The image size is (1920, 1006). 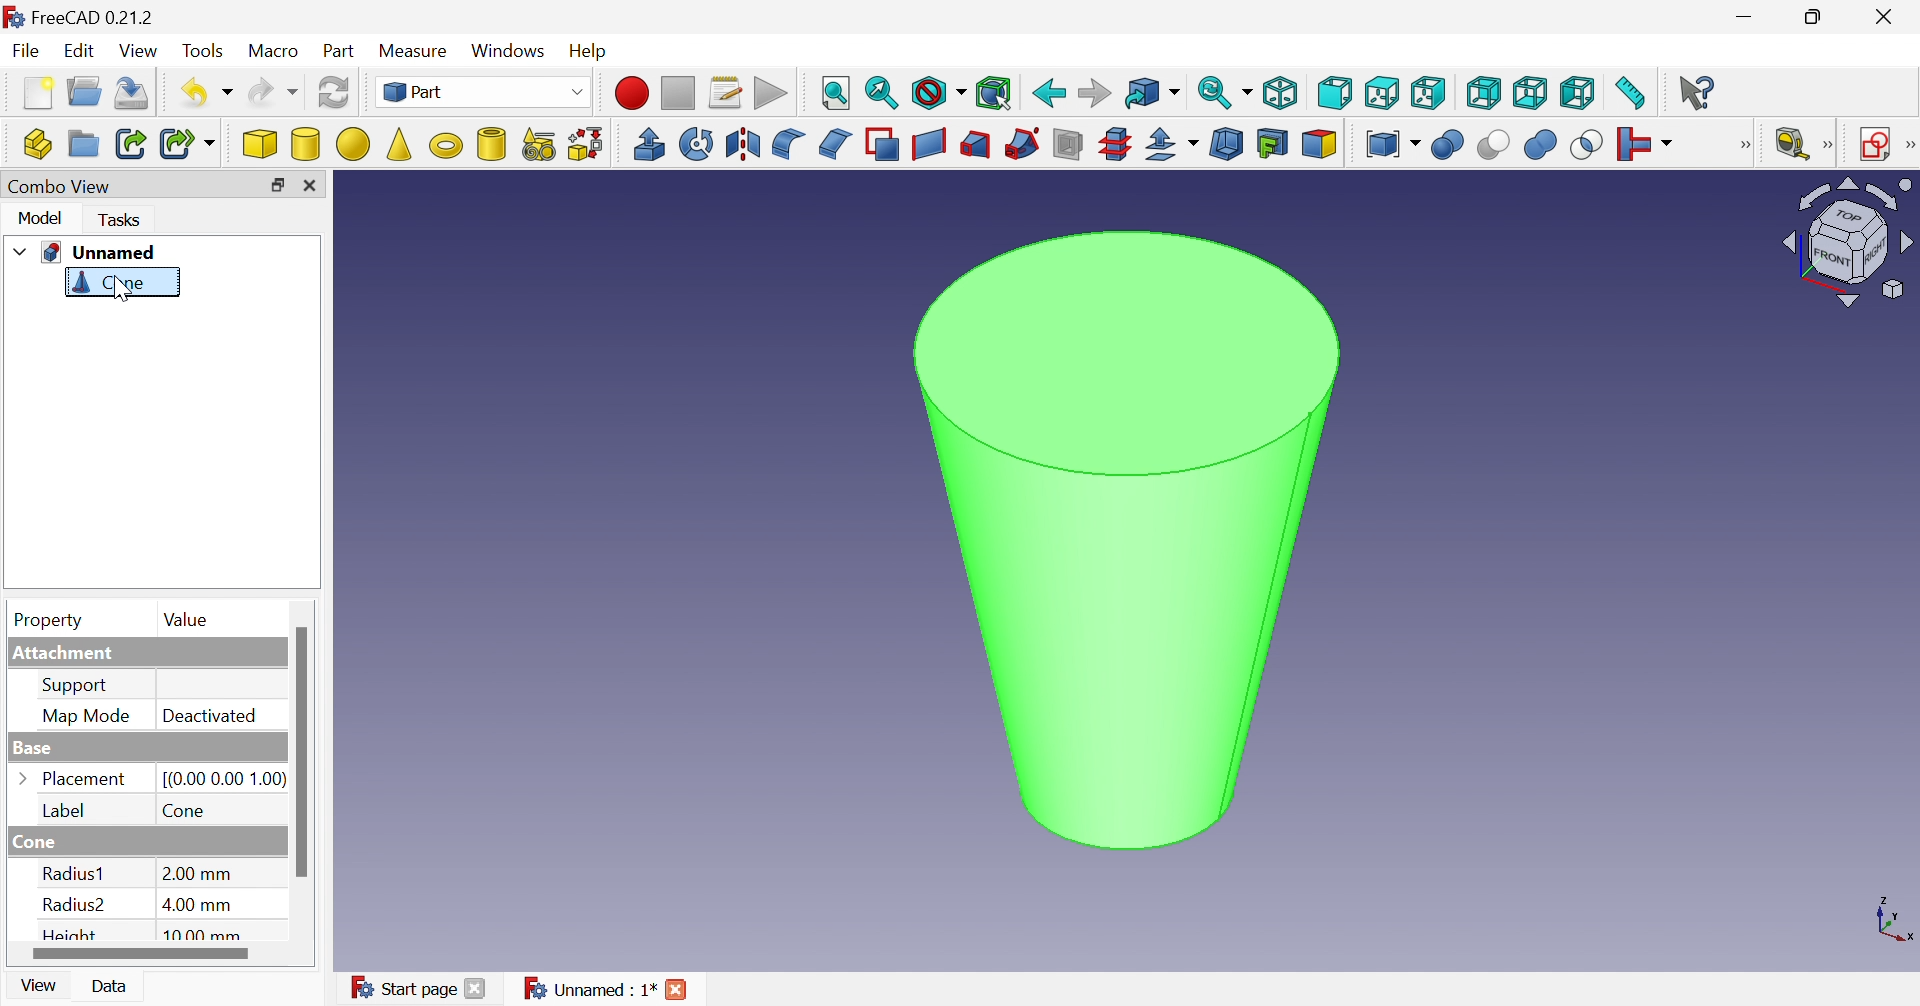 What do you see at coordinates (50, 622) in the screenshot?
I see `Property` at bounding box center [50, 622].